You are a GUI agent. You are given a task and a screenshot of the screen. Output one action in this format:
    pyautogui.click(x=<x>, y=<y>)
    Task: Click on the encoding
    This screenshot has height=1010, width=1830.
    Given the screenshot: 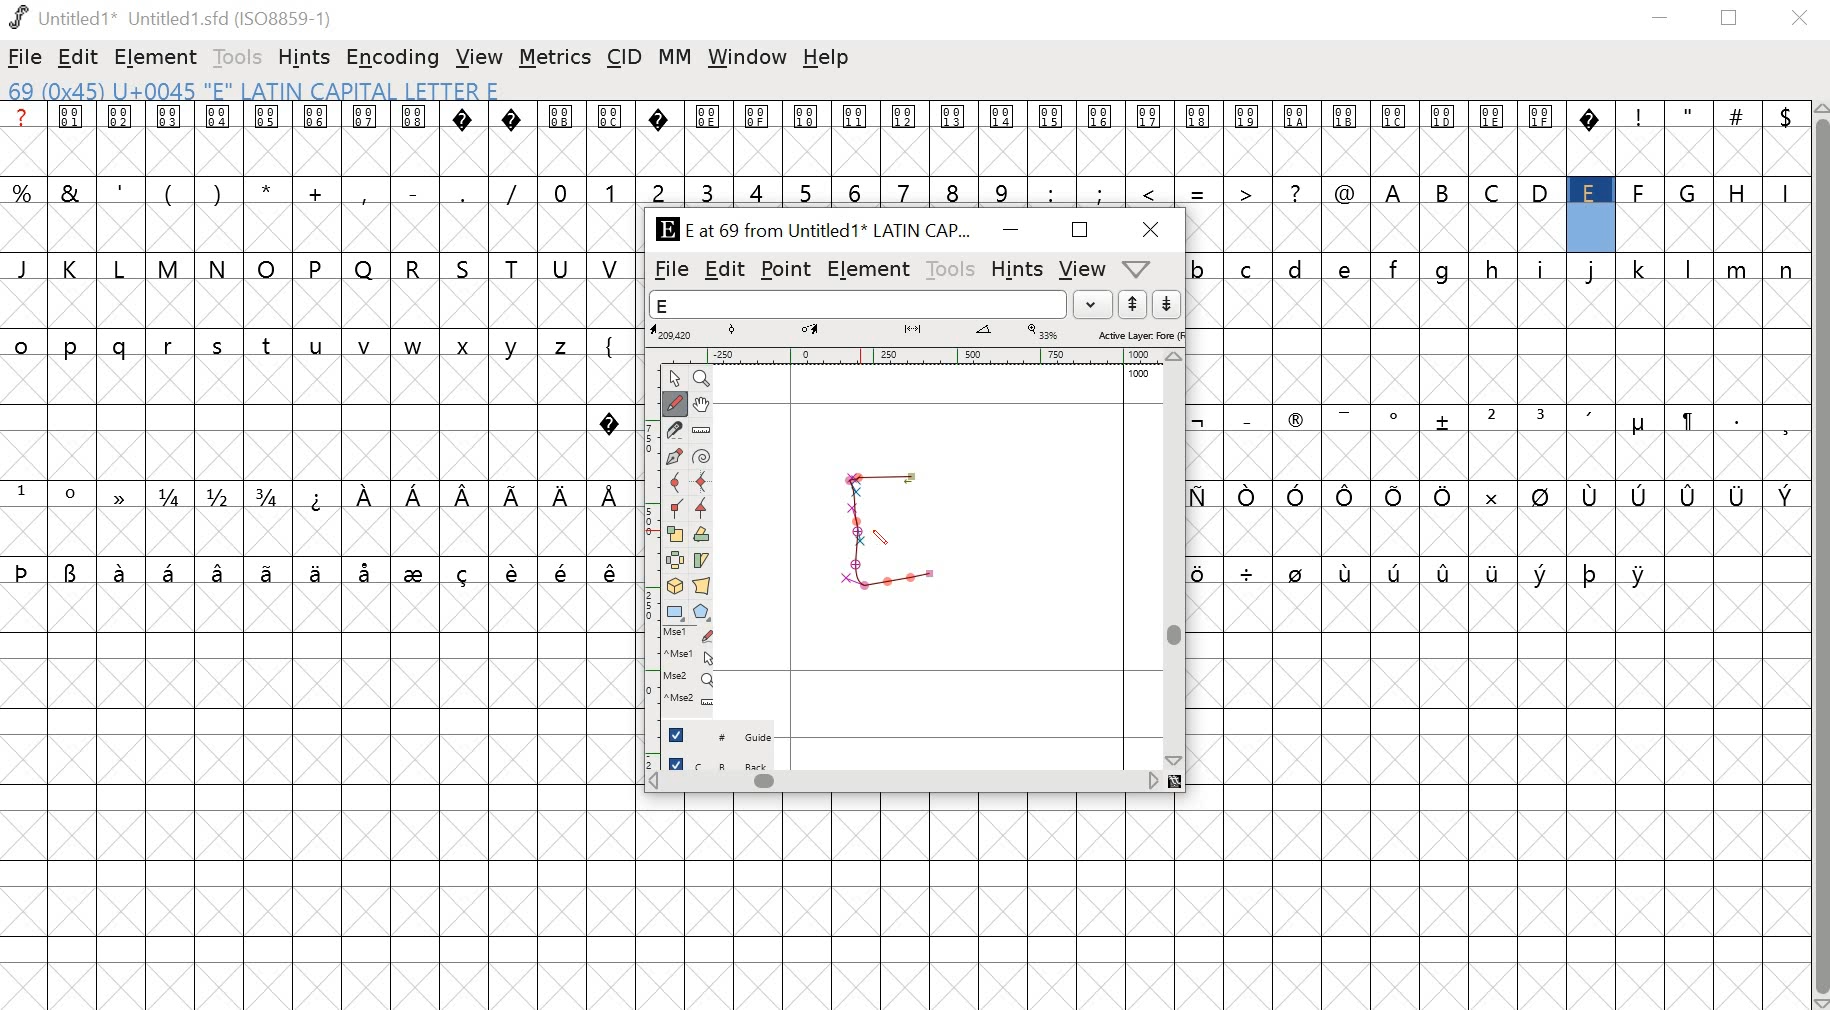 What is the action you would take?
    pyautogui.click(x=393, y=58)
    